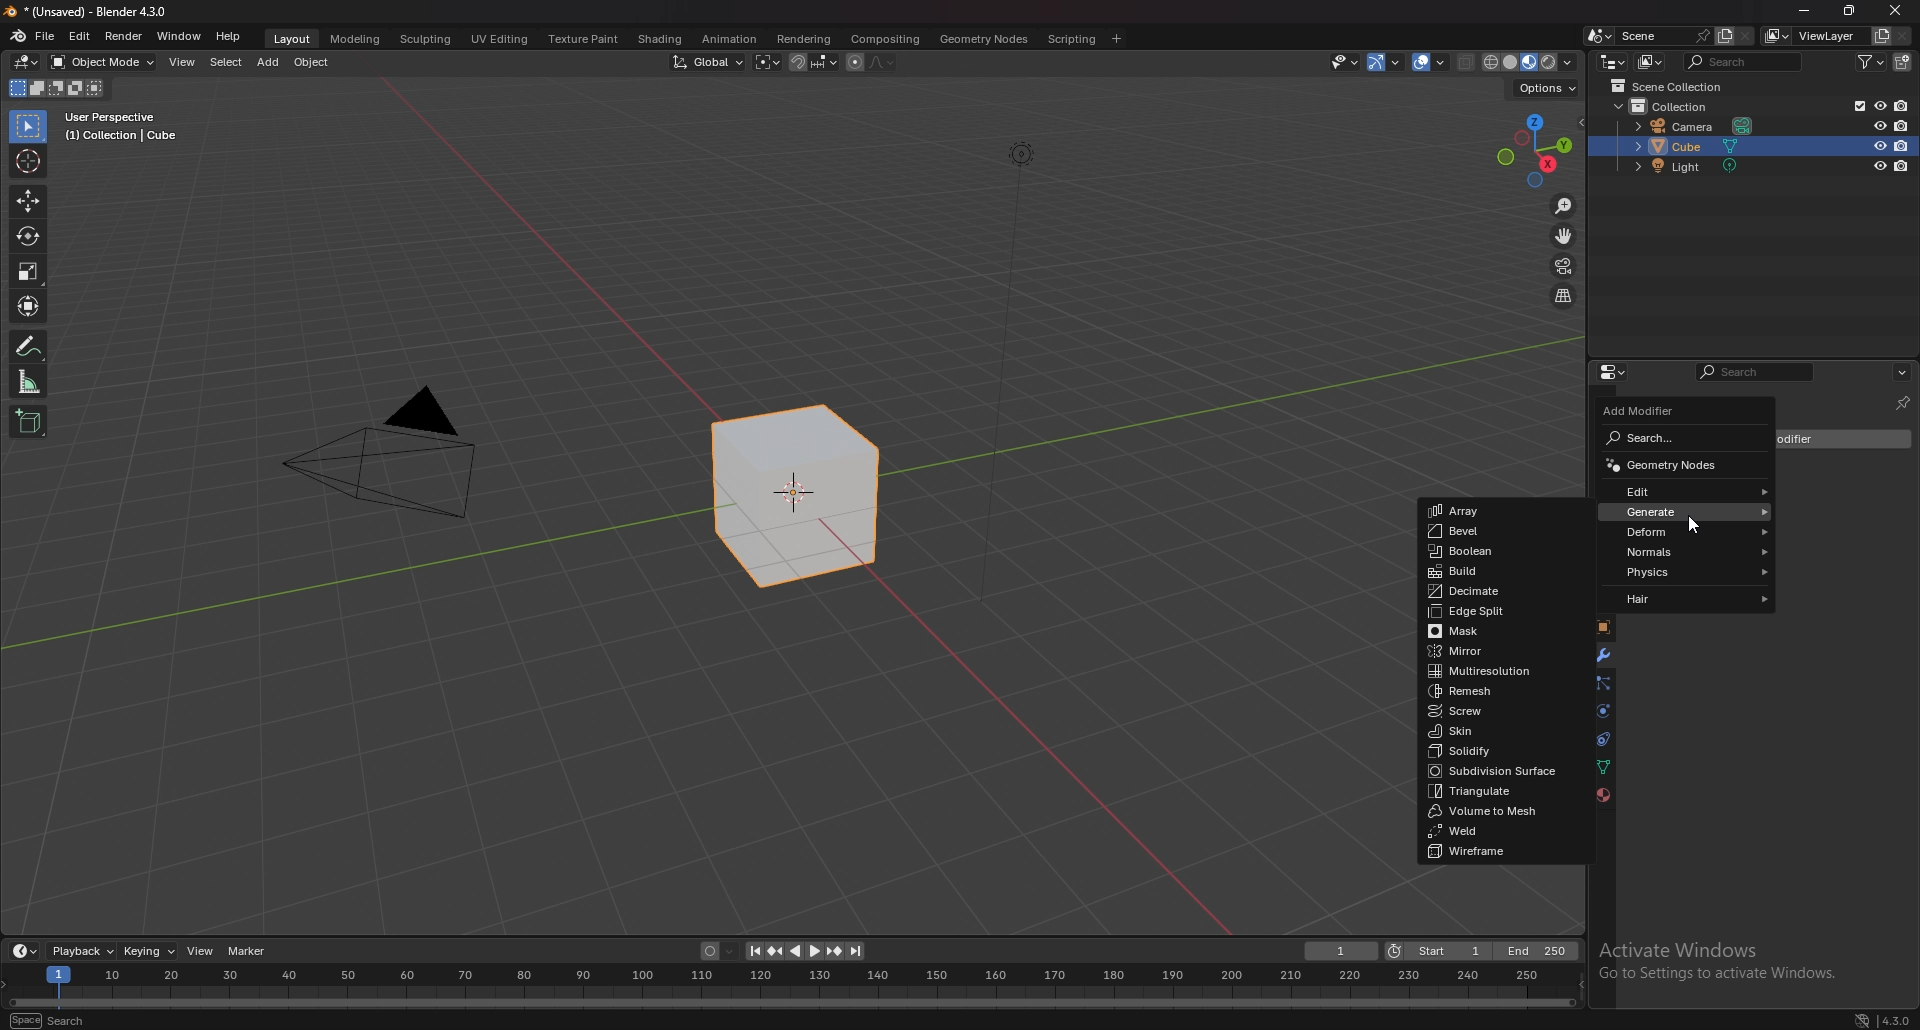  What do you see at coordinates (1496, 632) in the screenshot?
I see `mask` at bounding box center [1496, 632].